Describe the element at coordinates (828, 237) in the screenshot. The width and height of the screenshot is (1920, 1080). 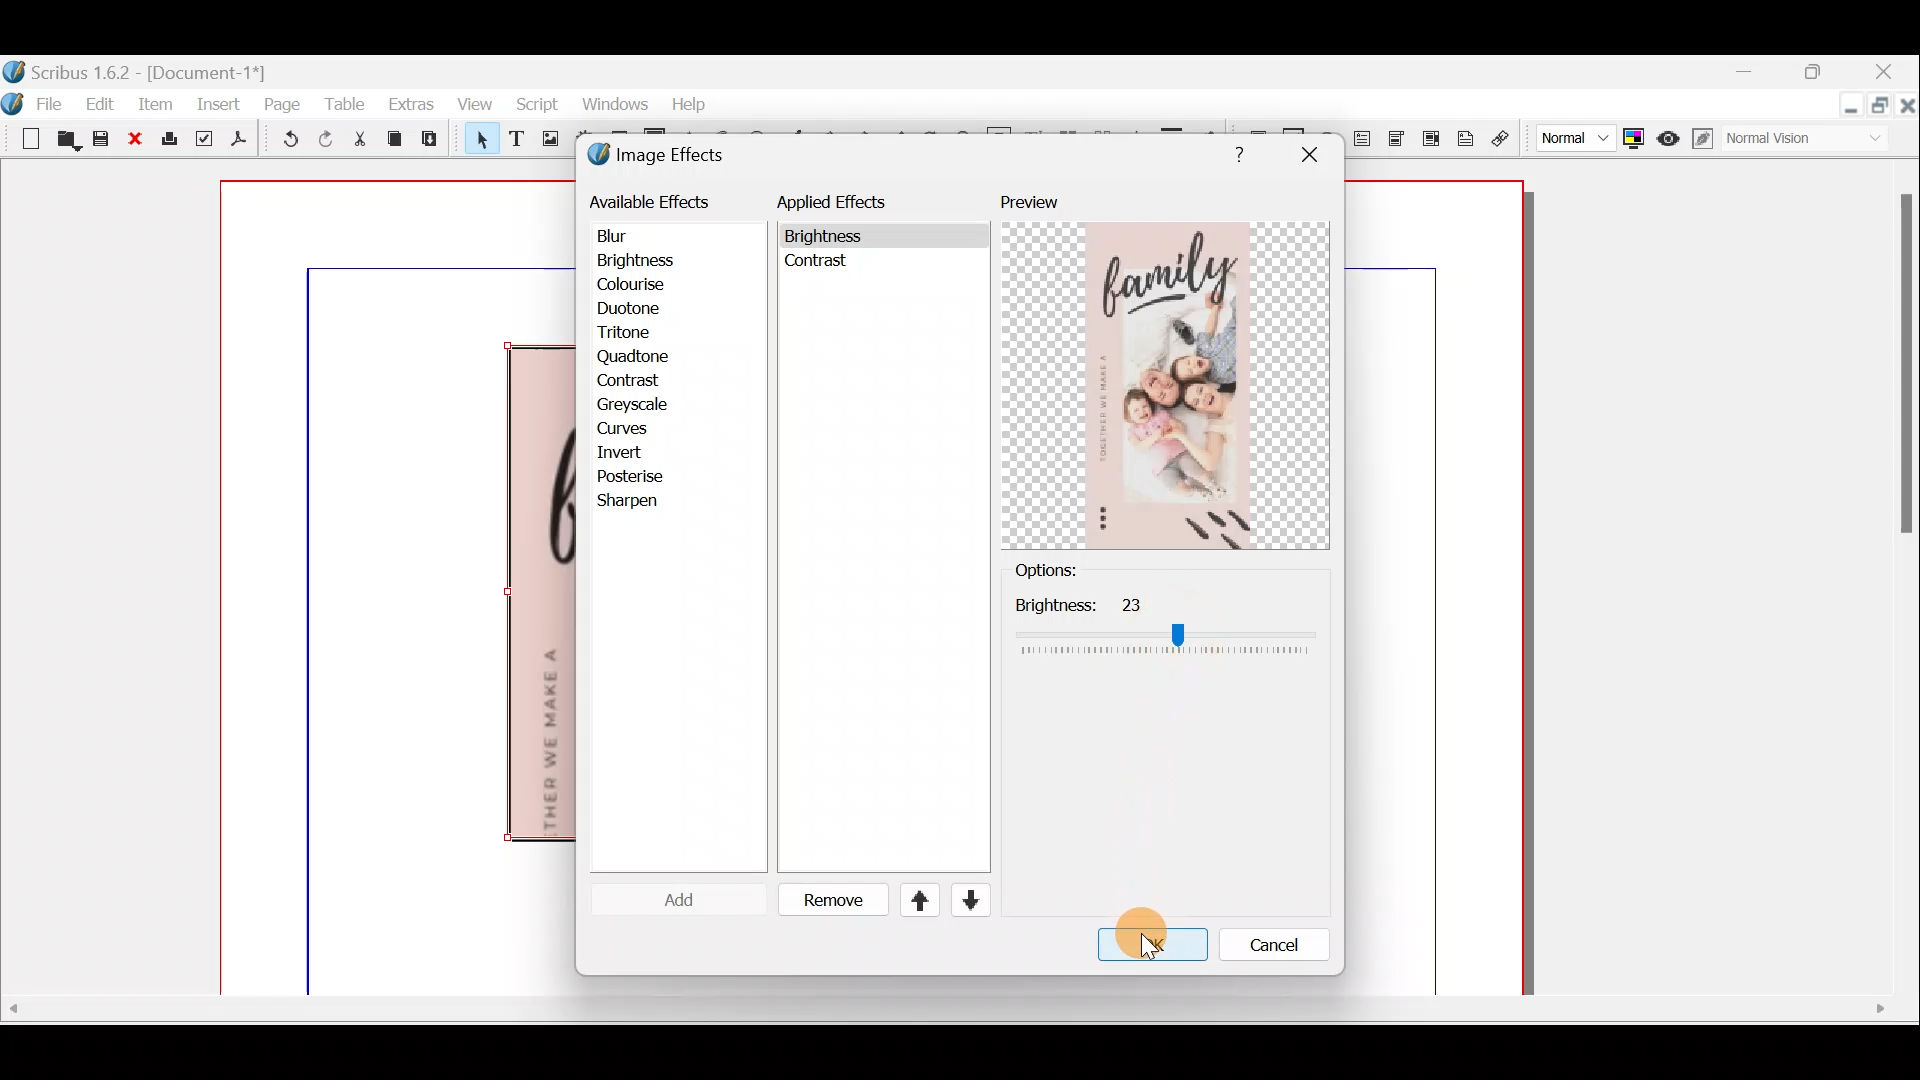
I see `brightness` at that location.